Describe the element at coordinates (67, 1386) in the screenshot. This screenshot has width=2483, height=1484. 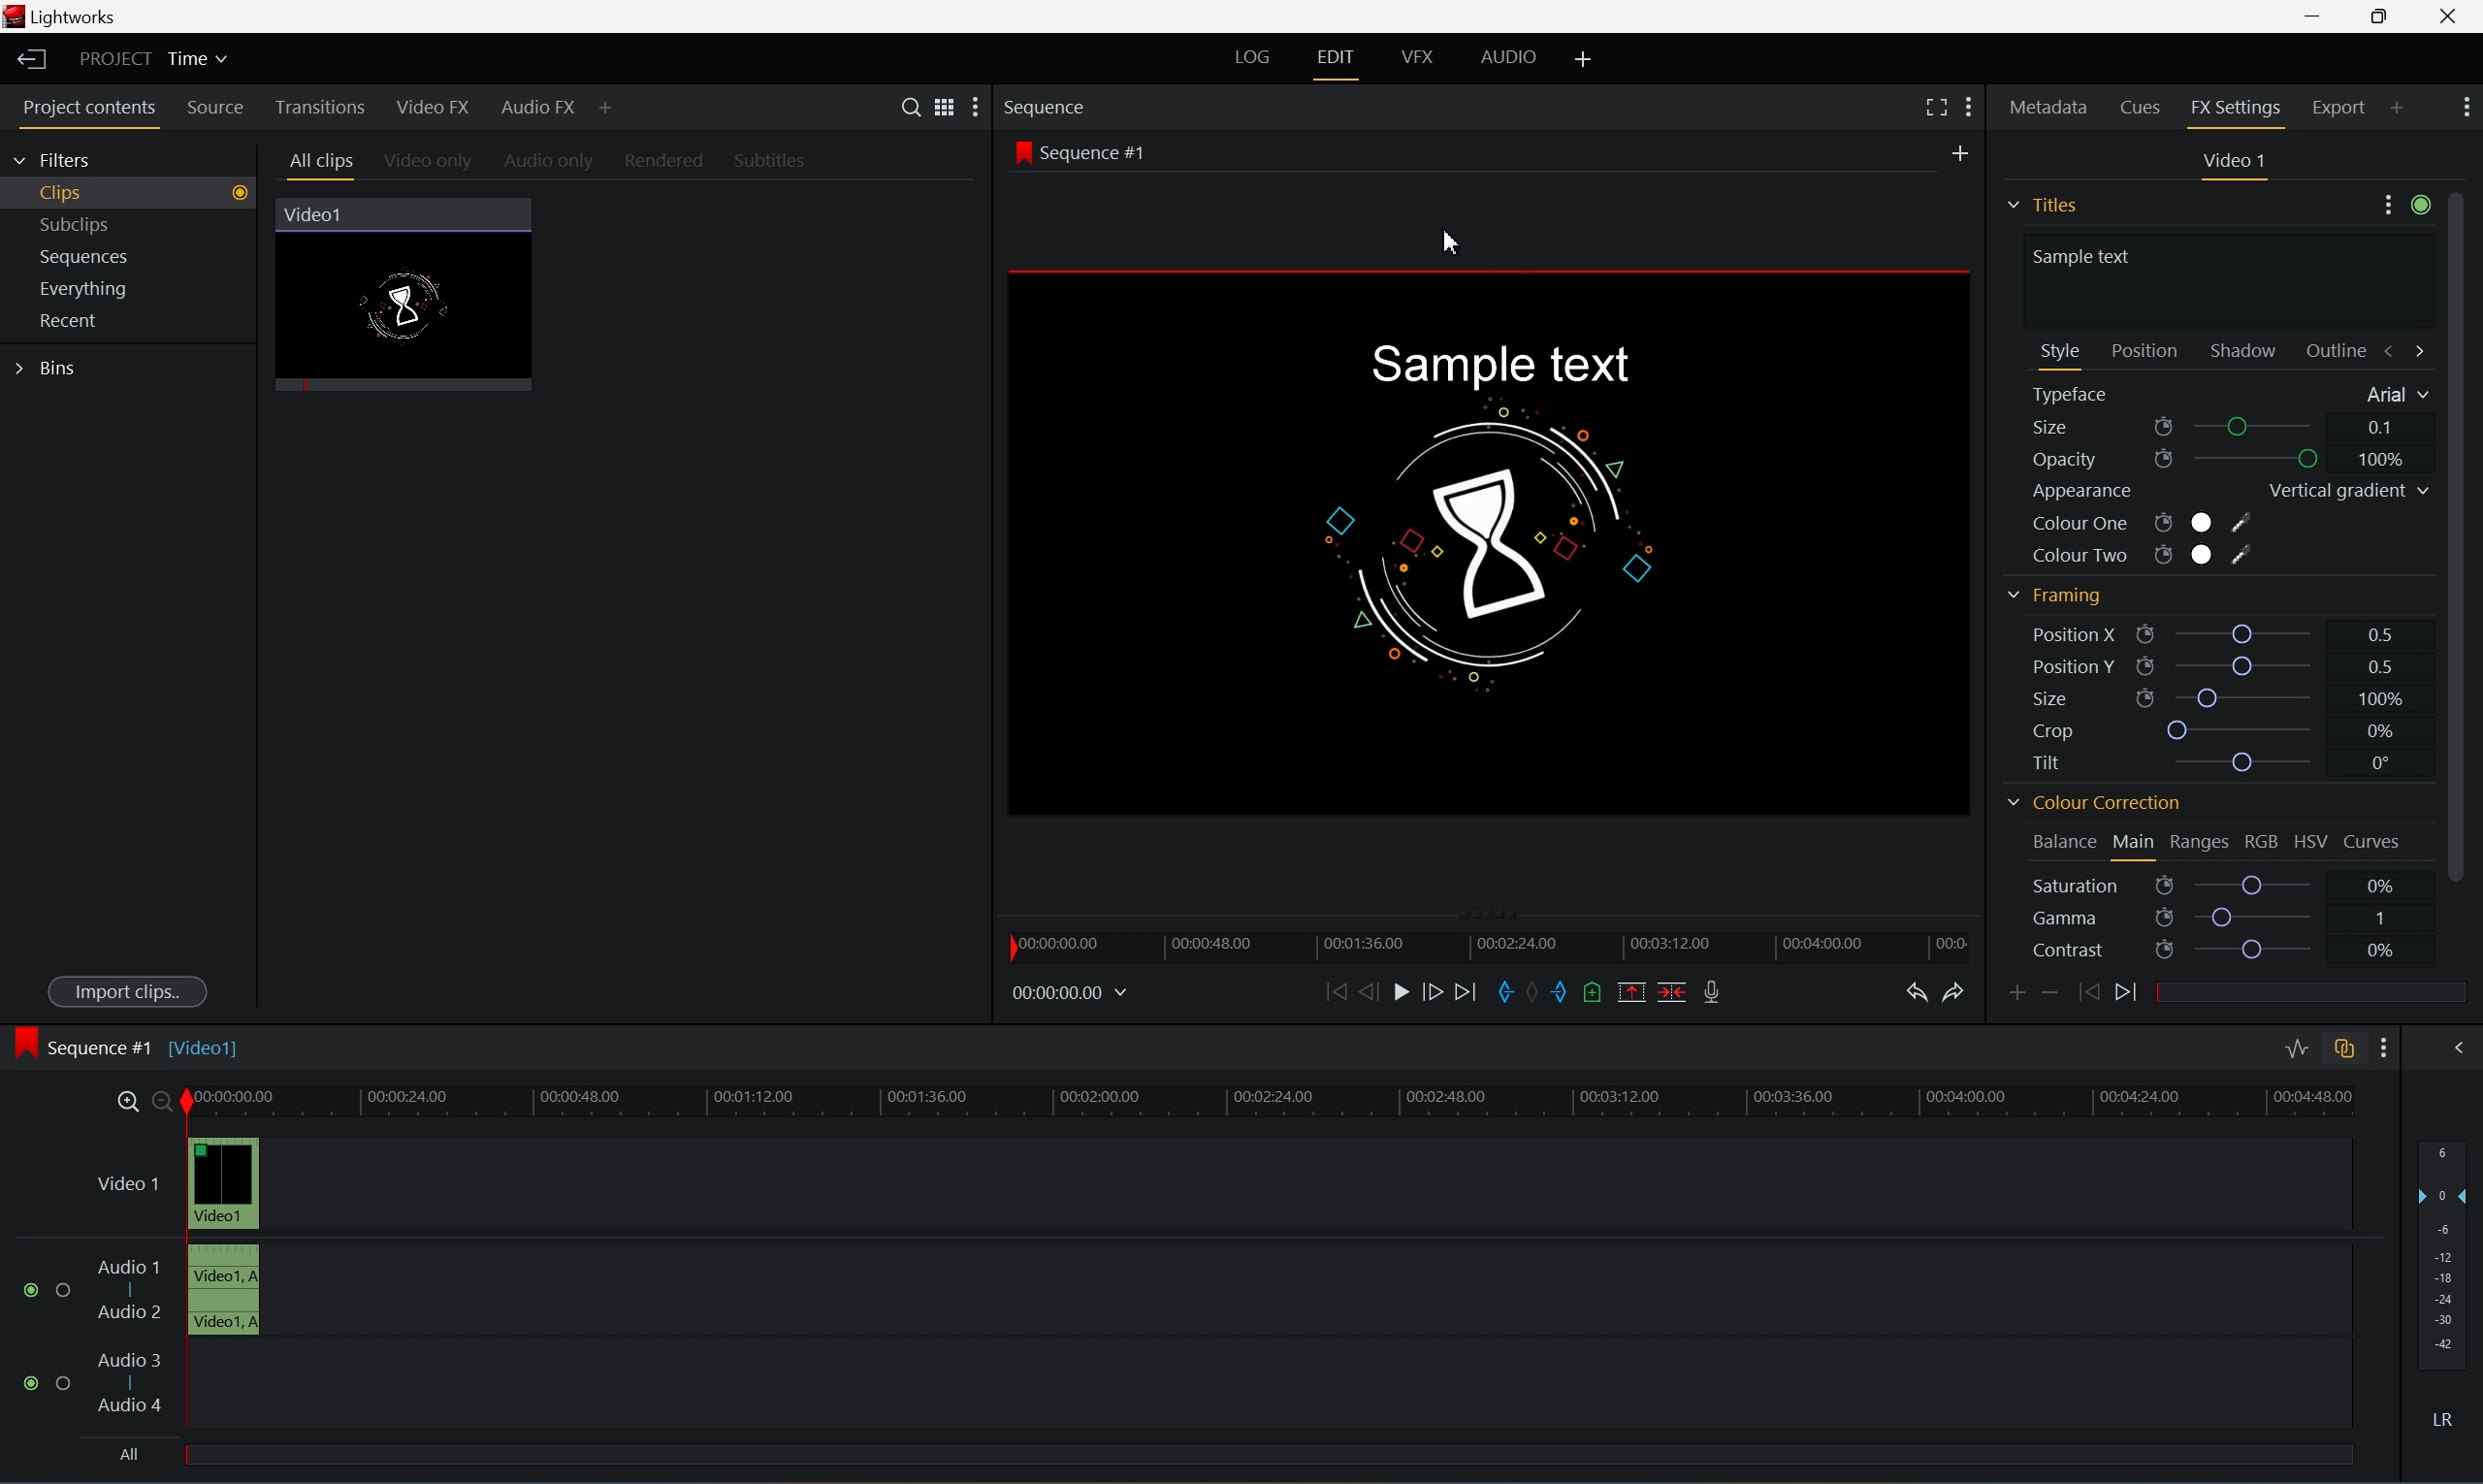
I see `checkbox` at that location.